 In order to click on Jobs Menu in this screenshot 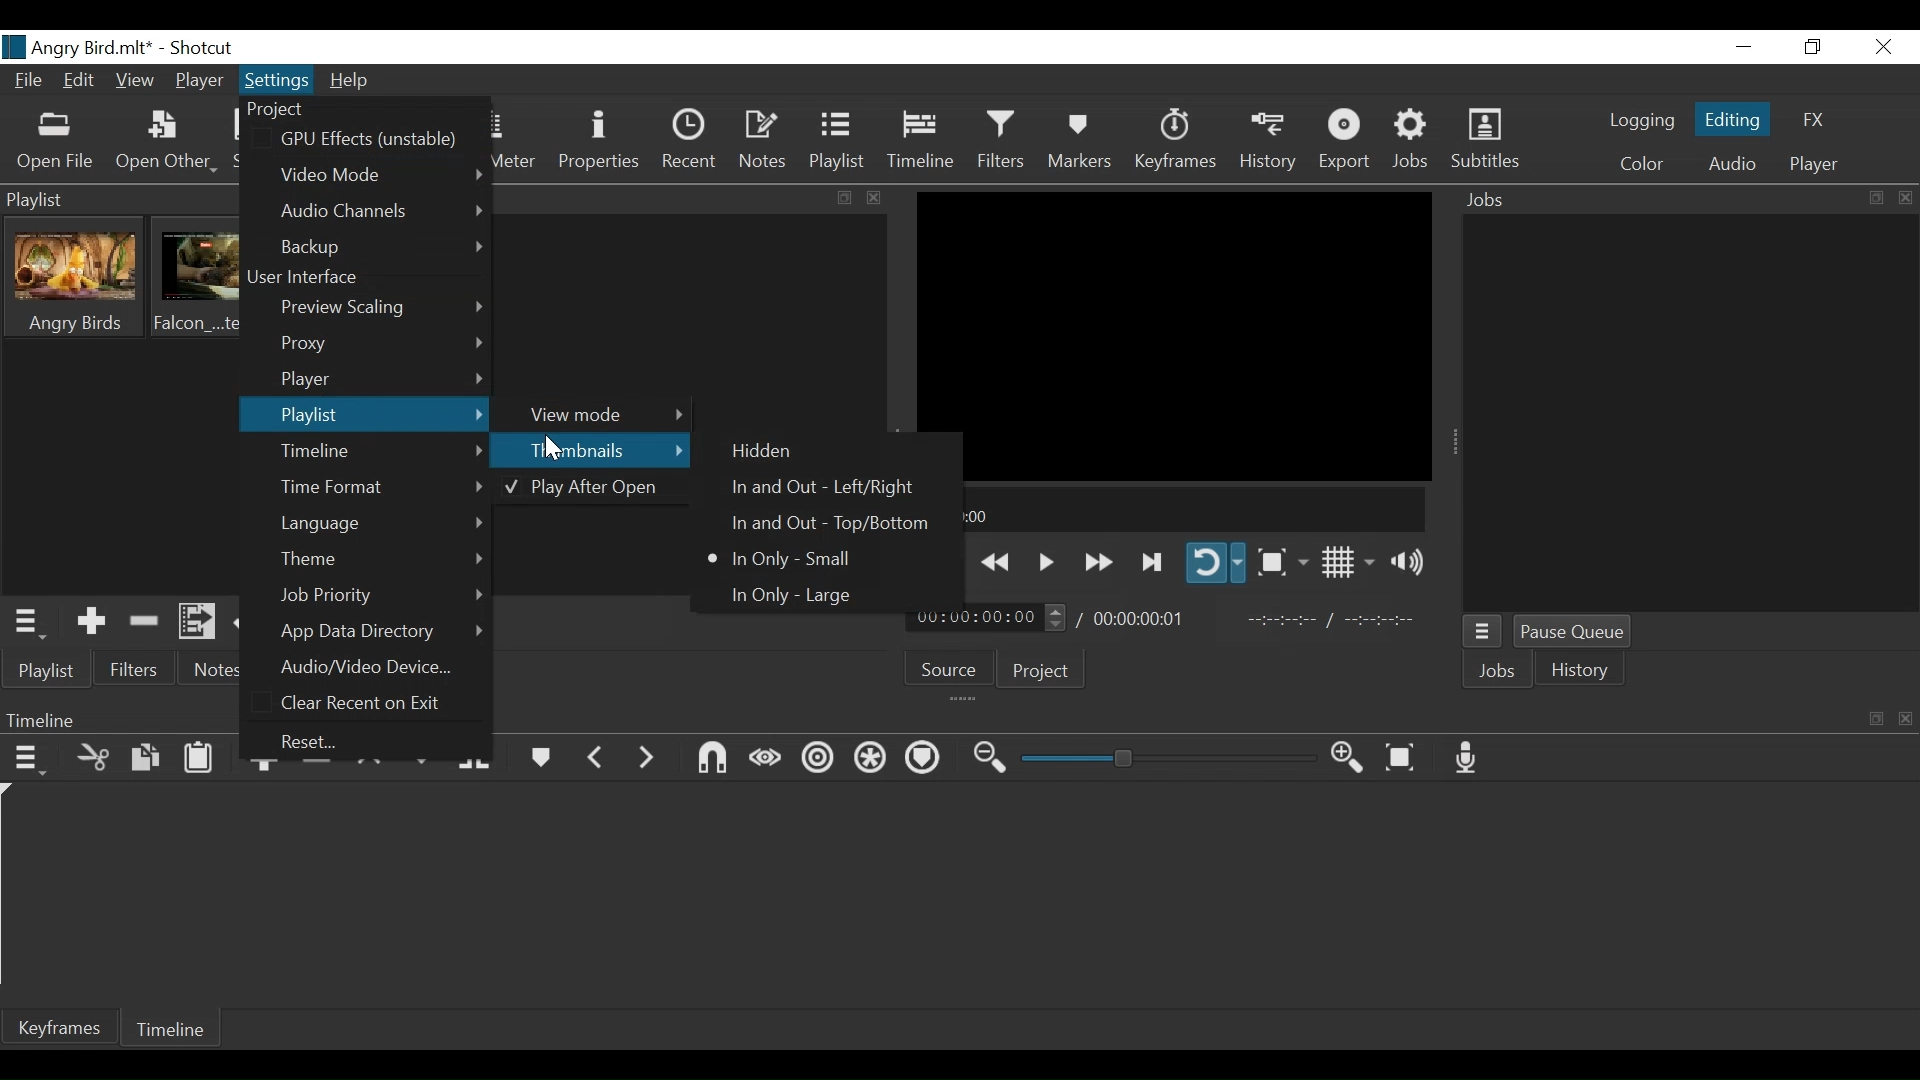, I will do `click(1483, 633)`.